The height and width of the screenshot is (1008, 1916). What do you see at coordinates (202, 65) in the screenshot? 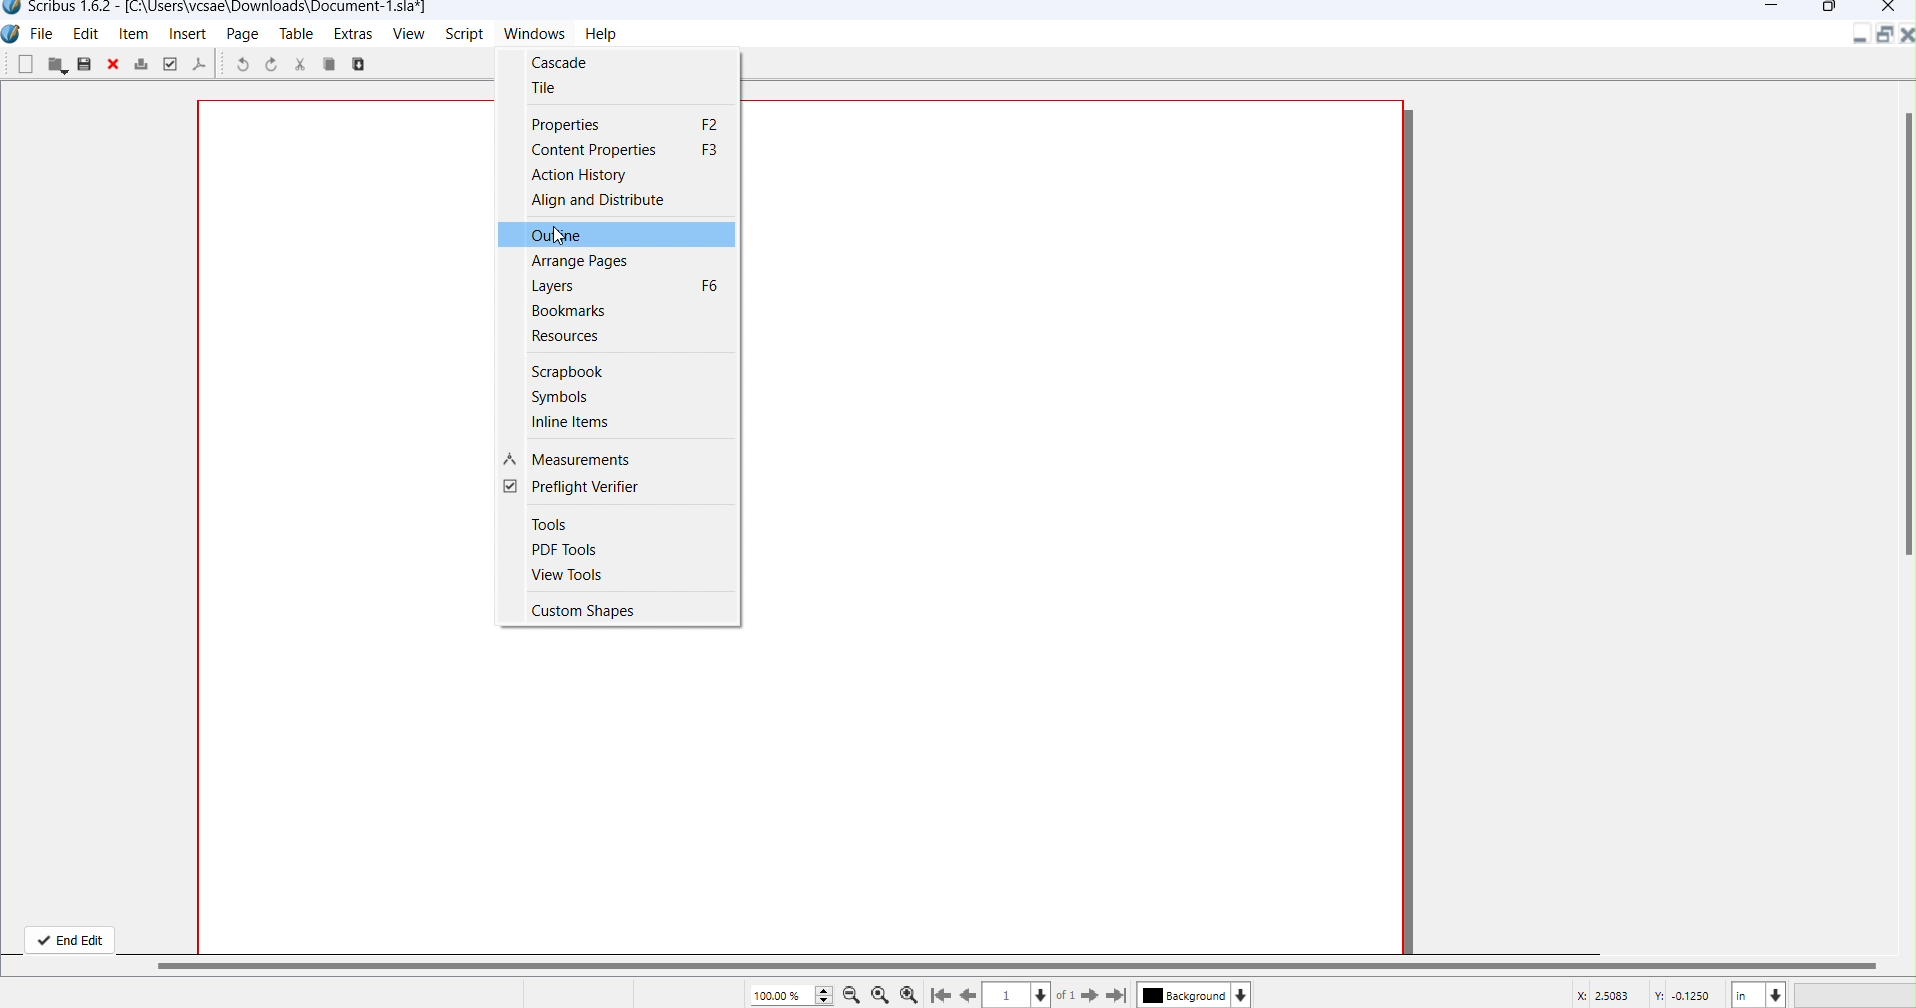
I see `` at bounding box center [202, 65].